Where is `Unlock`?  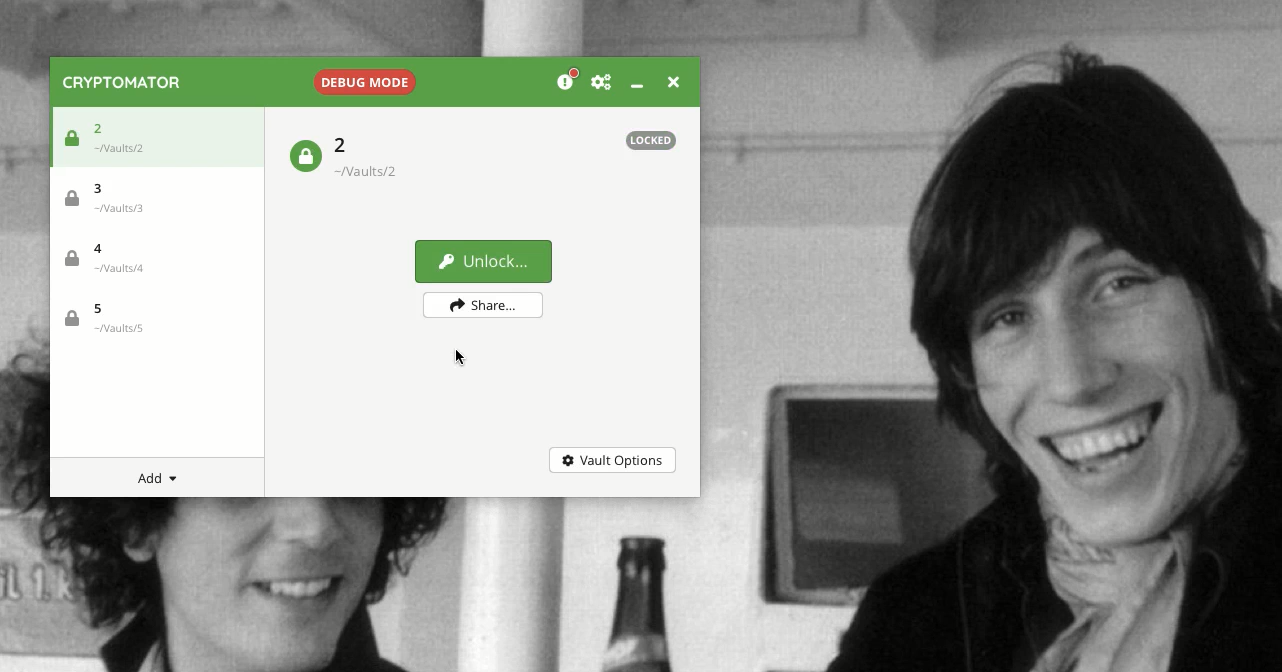
Unlock is located at coordinates (479, 261).